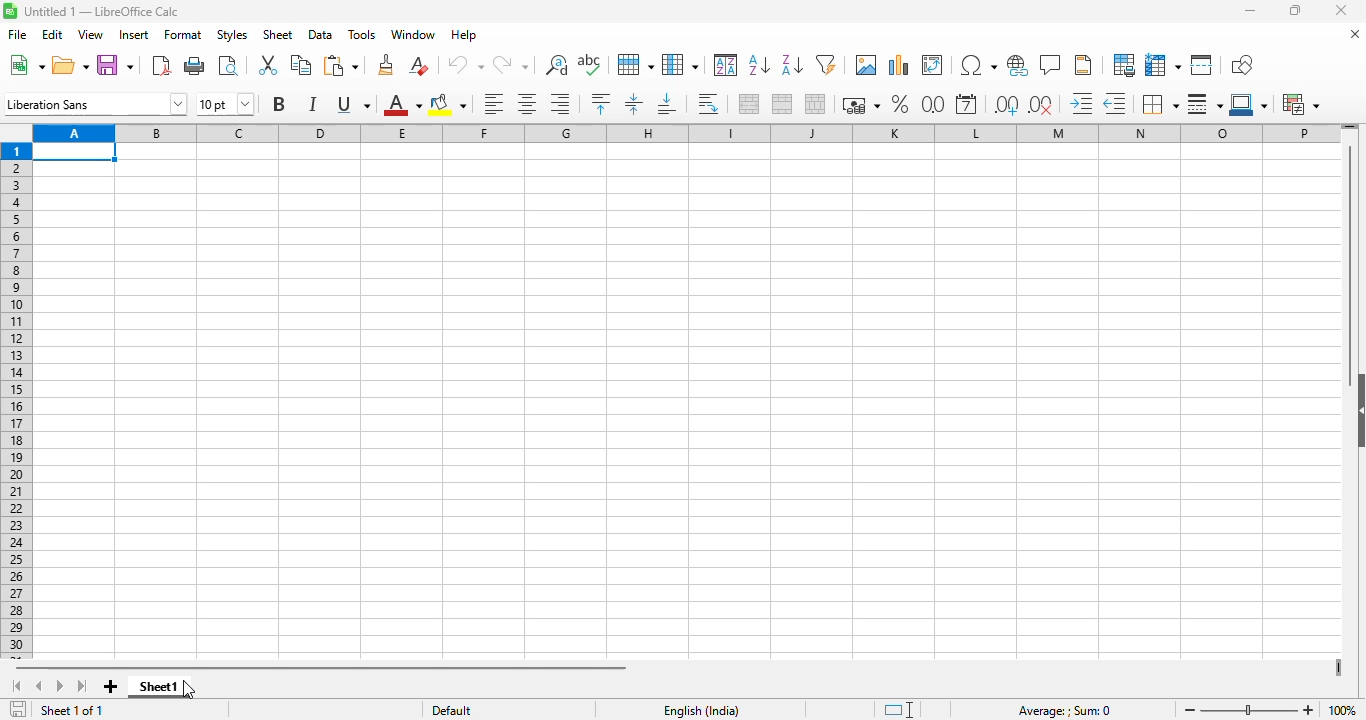 This screenshot has width=1366, height=720. Describe the element at coordinates (708, 103) in the screenshot. I see `wrap text` at that location.